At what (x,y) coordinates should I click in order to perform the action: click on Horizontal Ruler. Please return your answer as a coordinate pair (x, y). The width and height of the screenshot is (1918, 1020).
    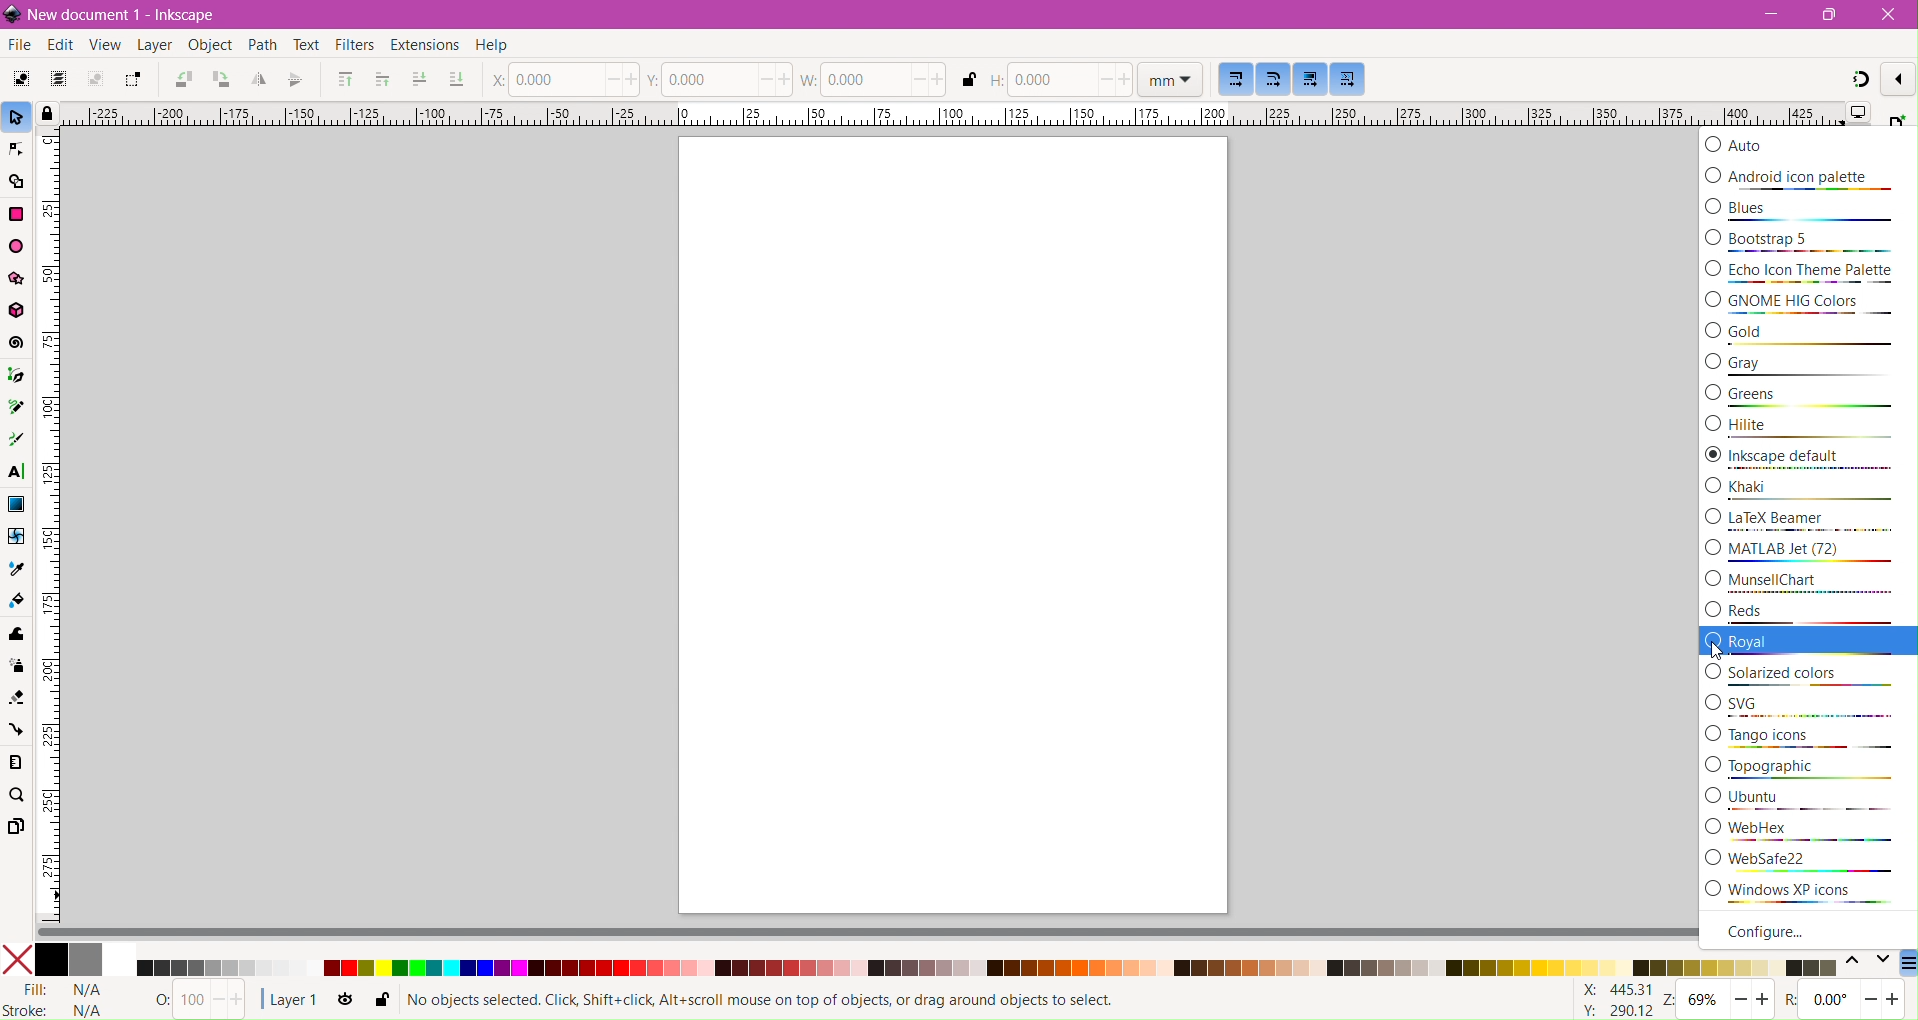
    Looking at the image, I should click on (948, 114).